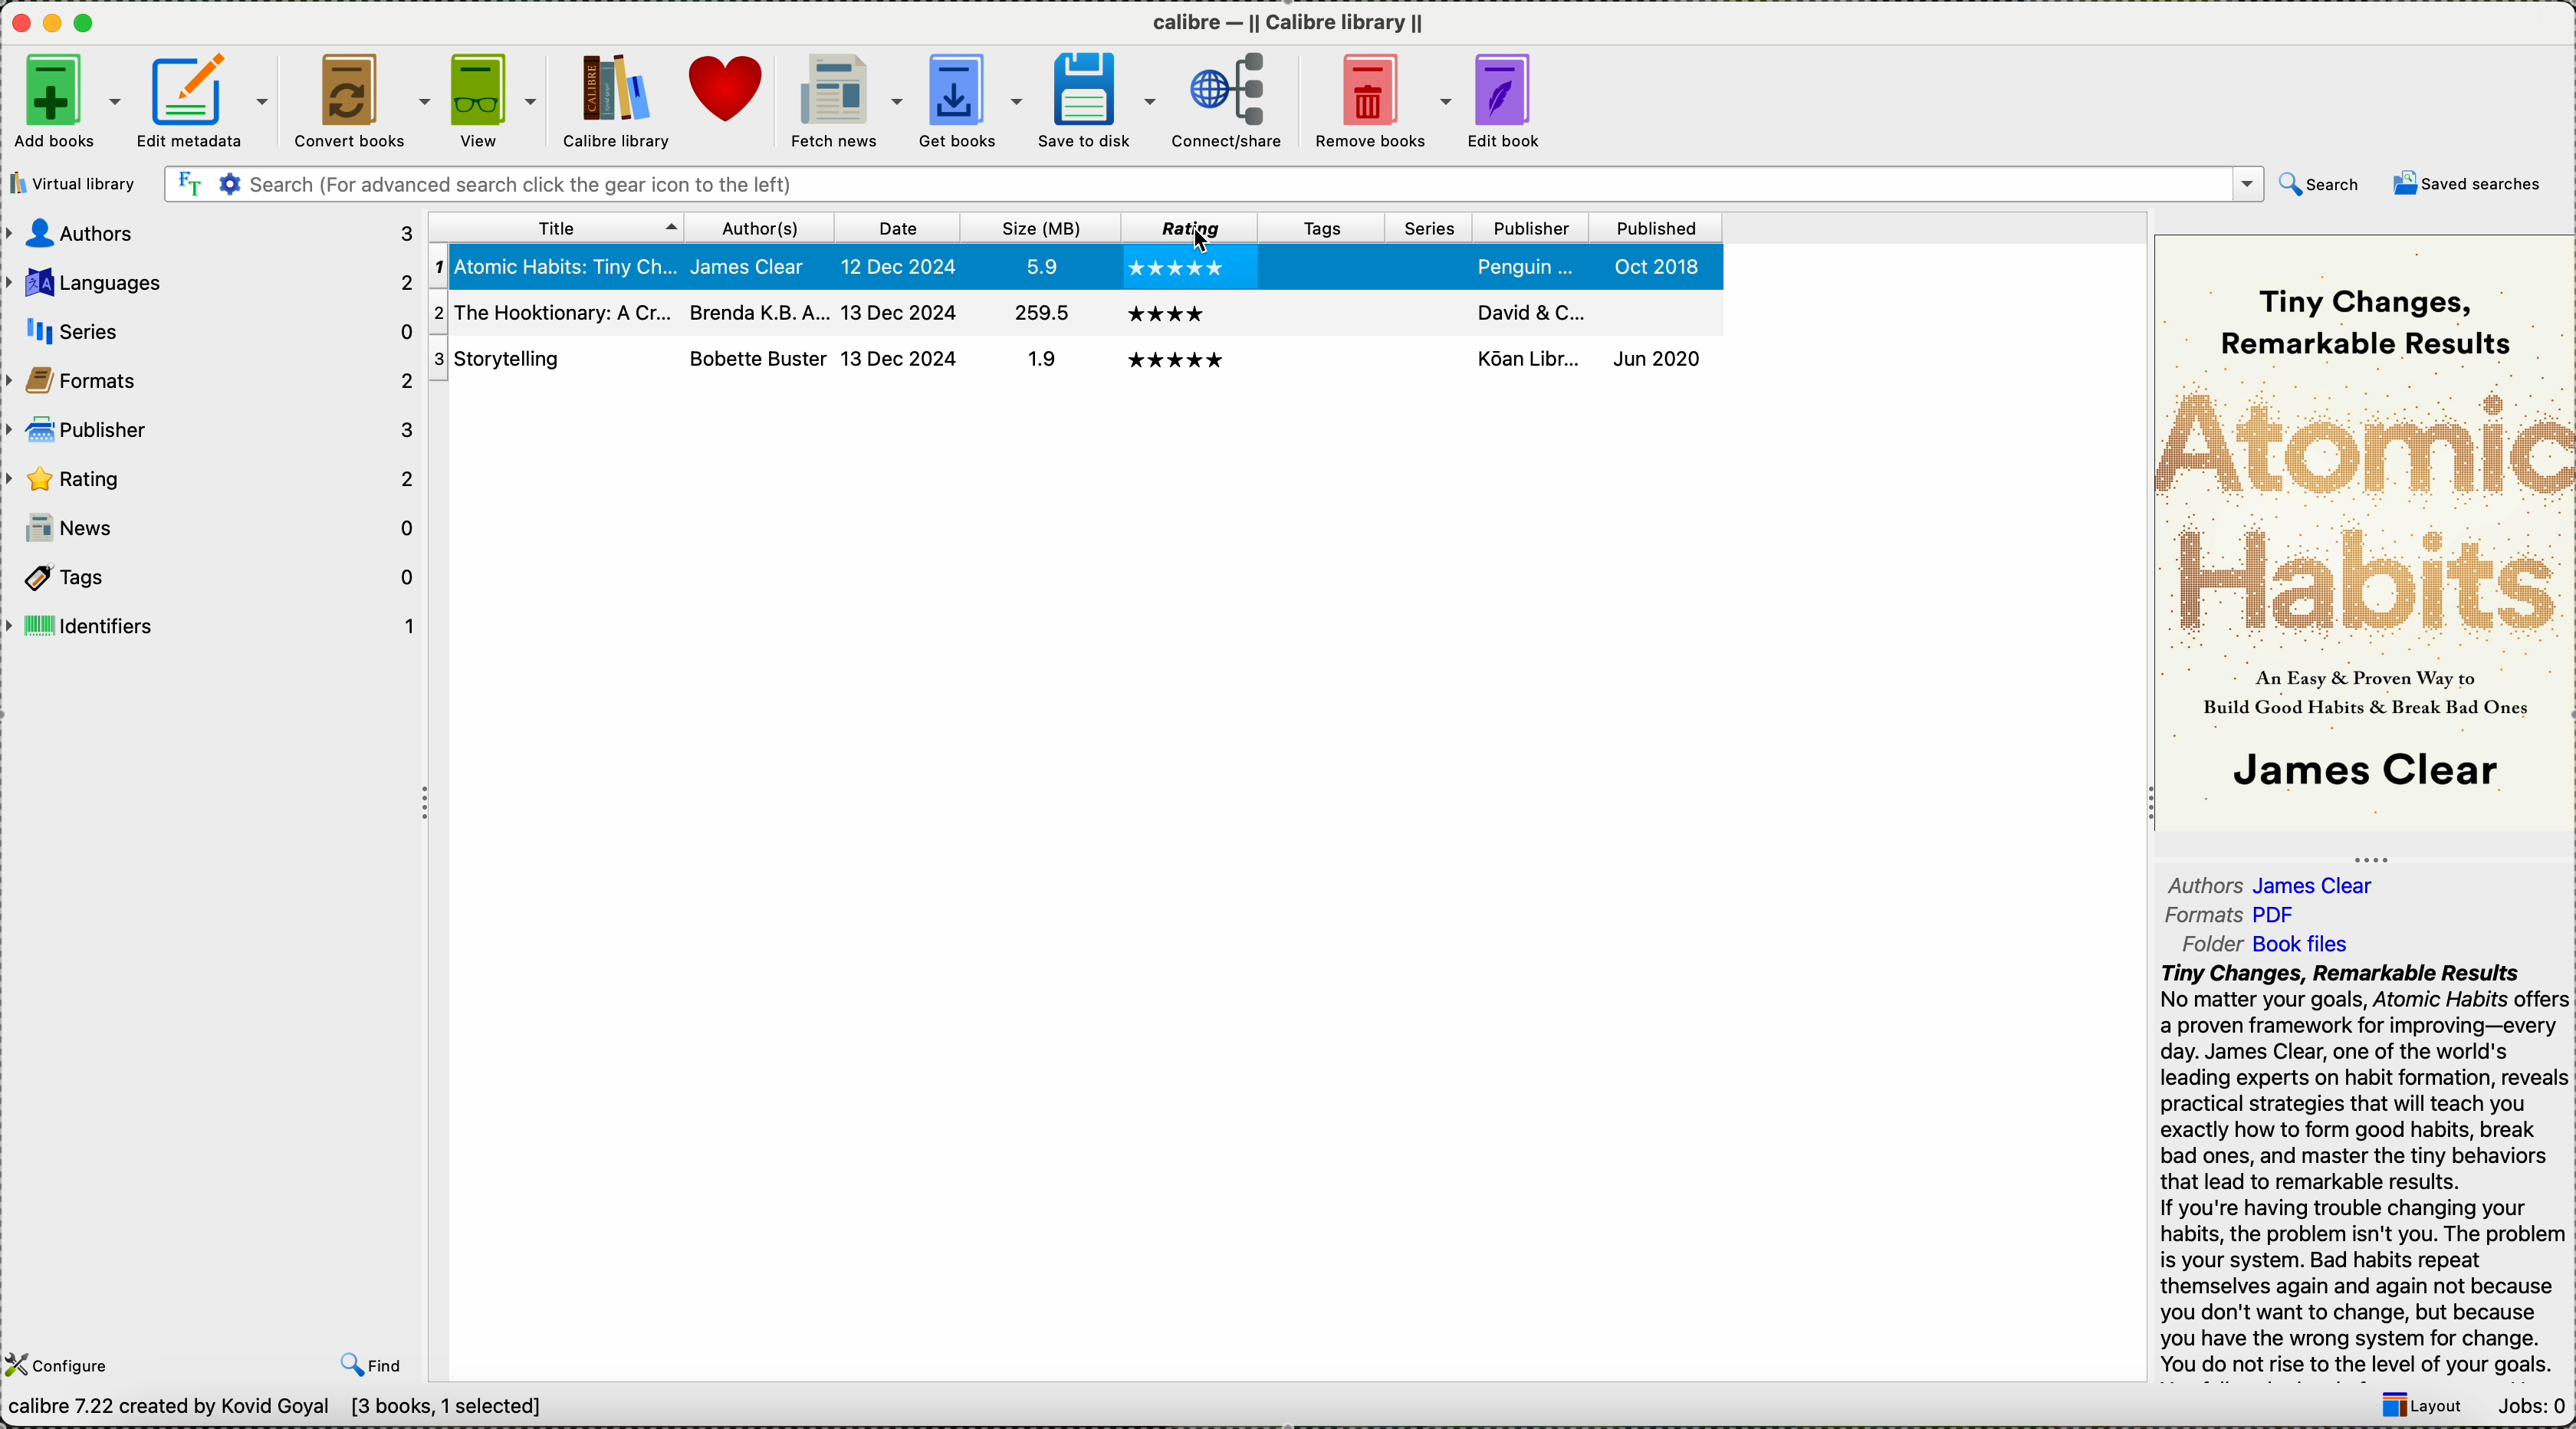 Image resolution: width=2576 pixels, height=1429 pixels. What do you see at coordinates (213, 528) in the screenshot?
I see `news` at bounding box center [213, 528].